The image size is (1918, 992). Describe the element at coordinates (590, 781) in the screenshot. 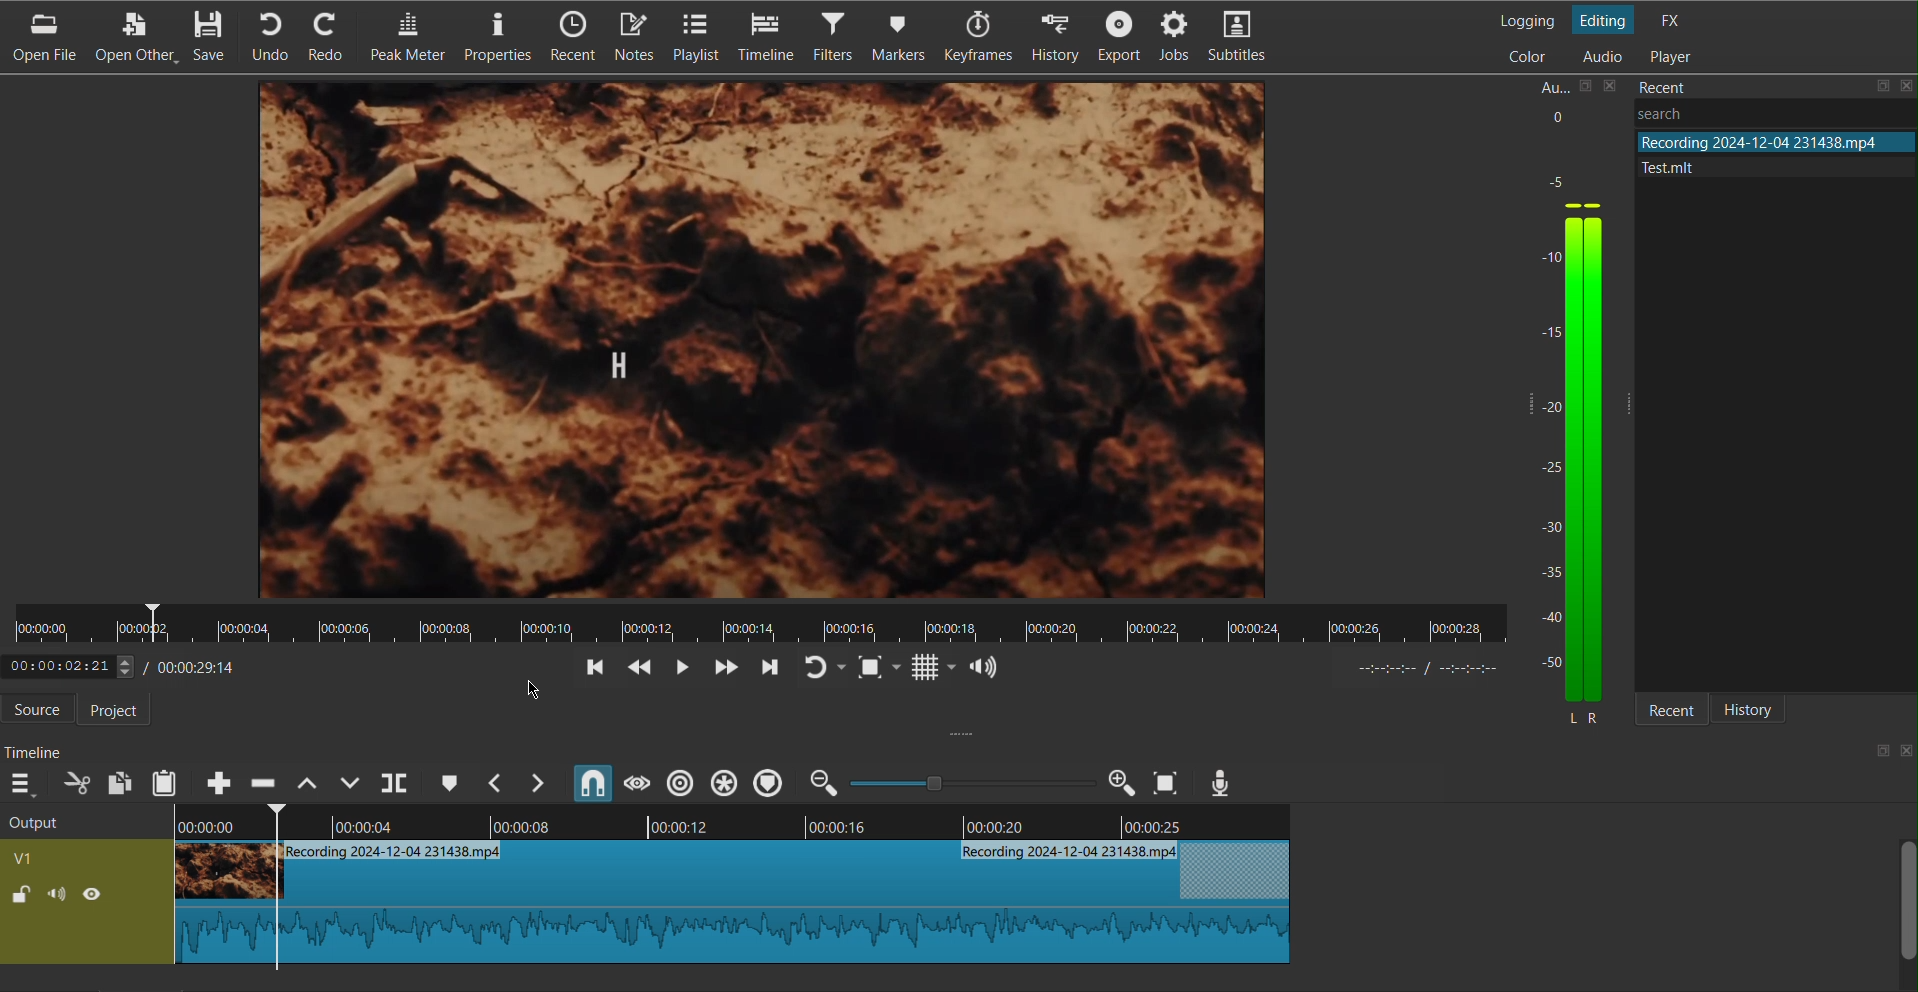

I see `Snap` at that location.